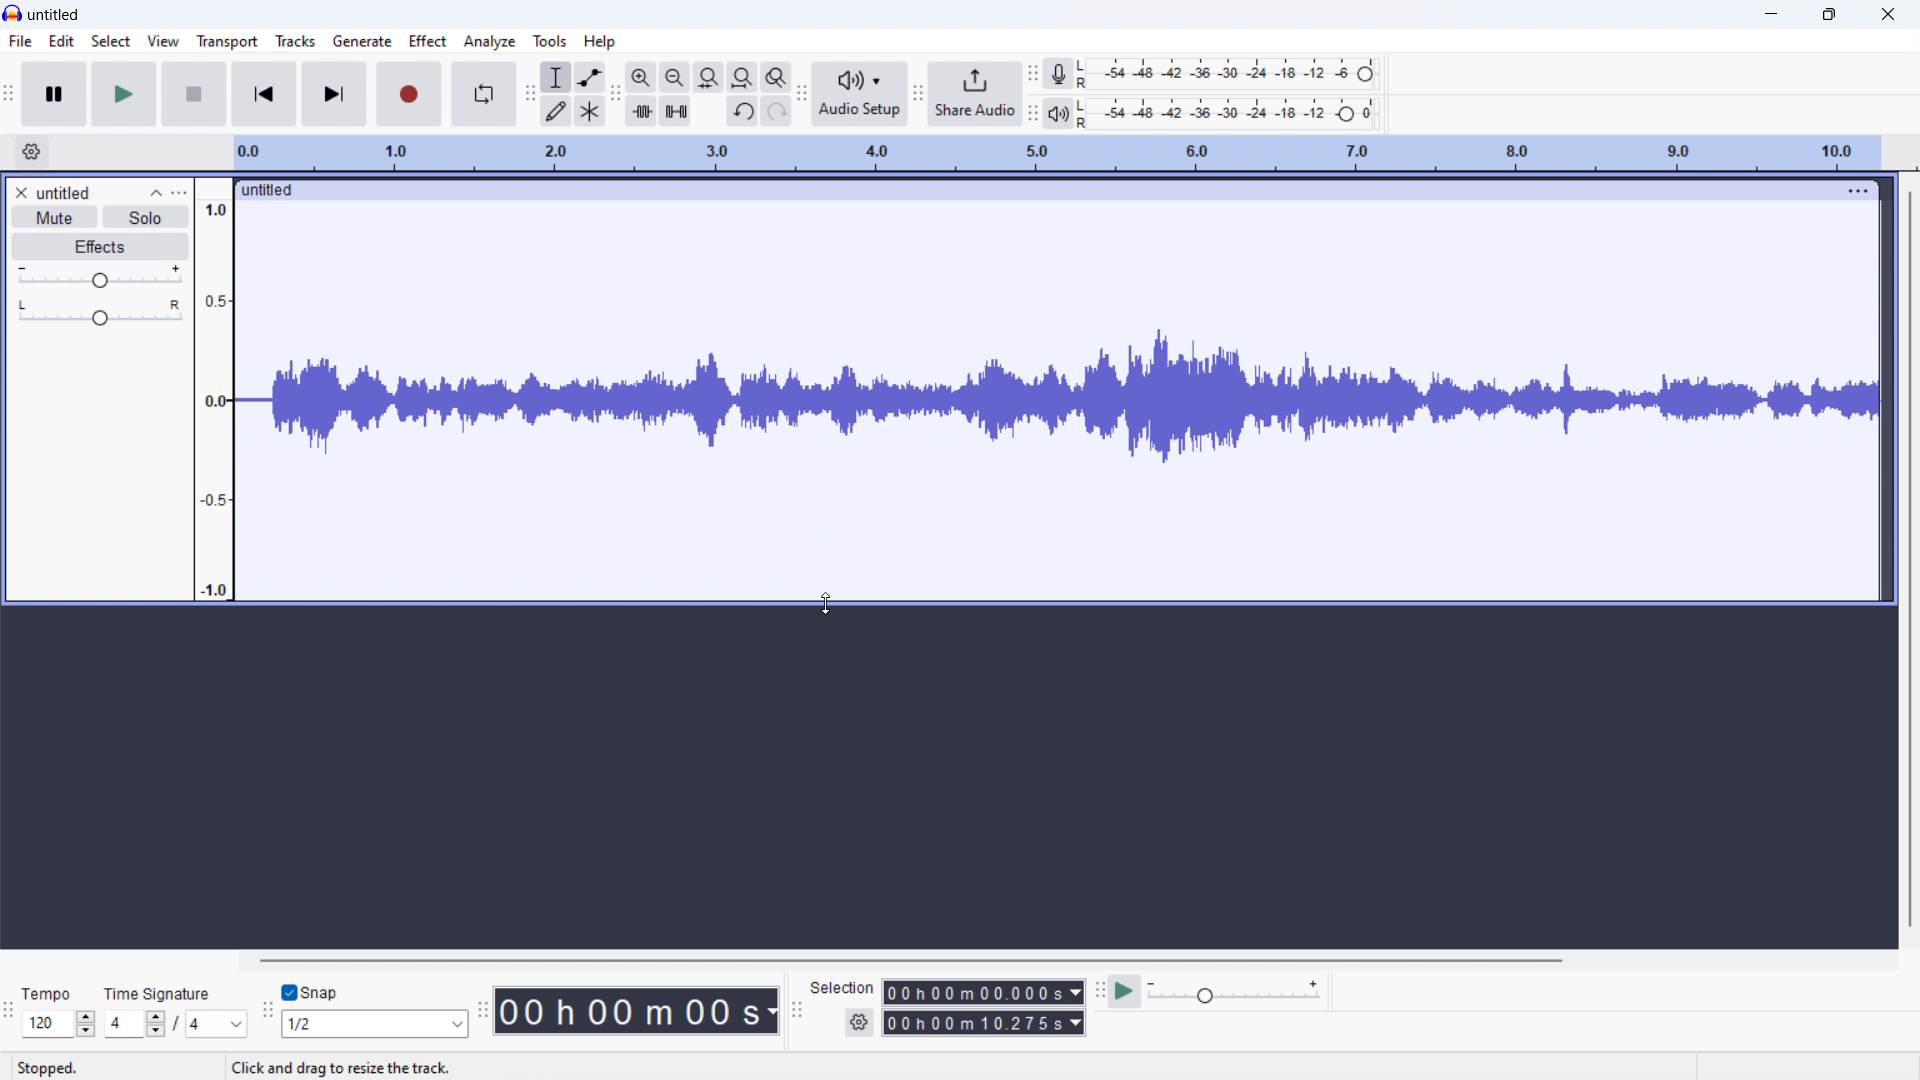 The height and width of the screenshot is (1080, 1920). Describe the element at coordinates (1767, 15) in the screenshot. I see `minimize` at that location.